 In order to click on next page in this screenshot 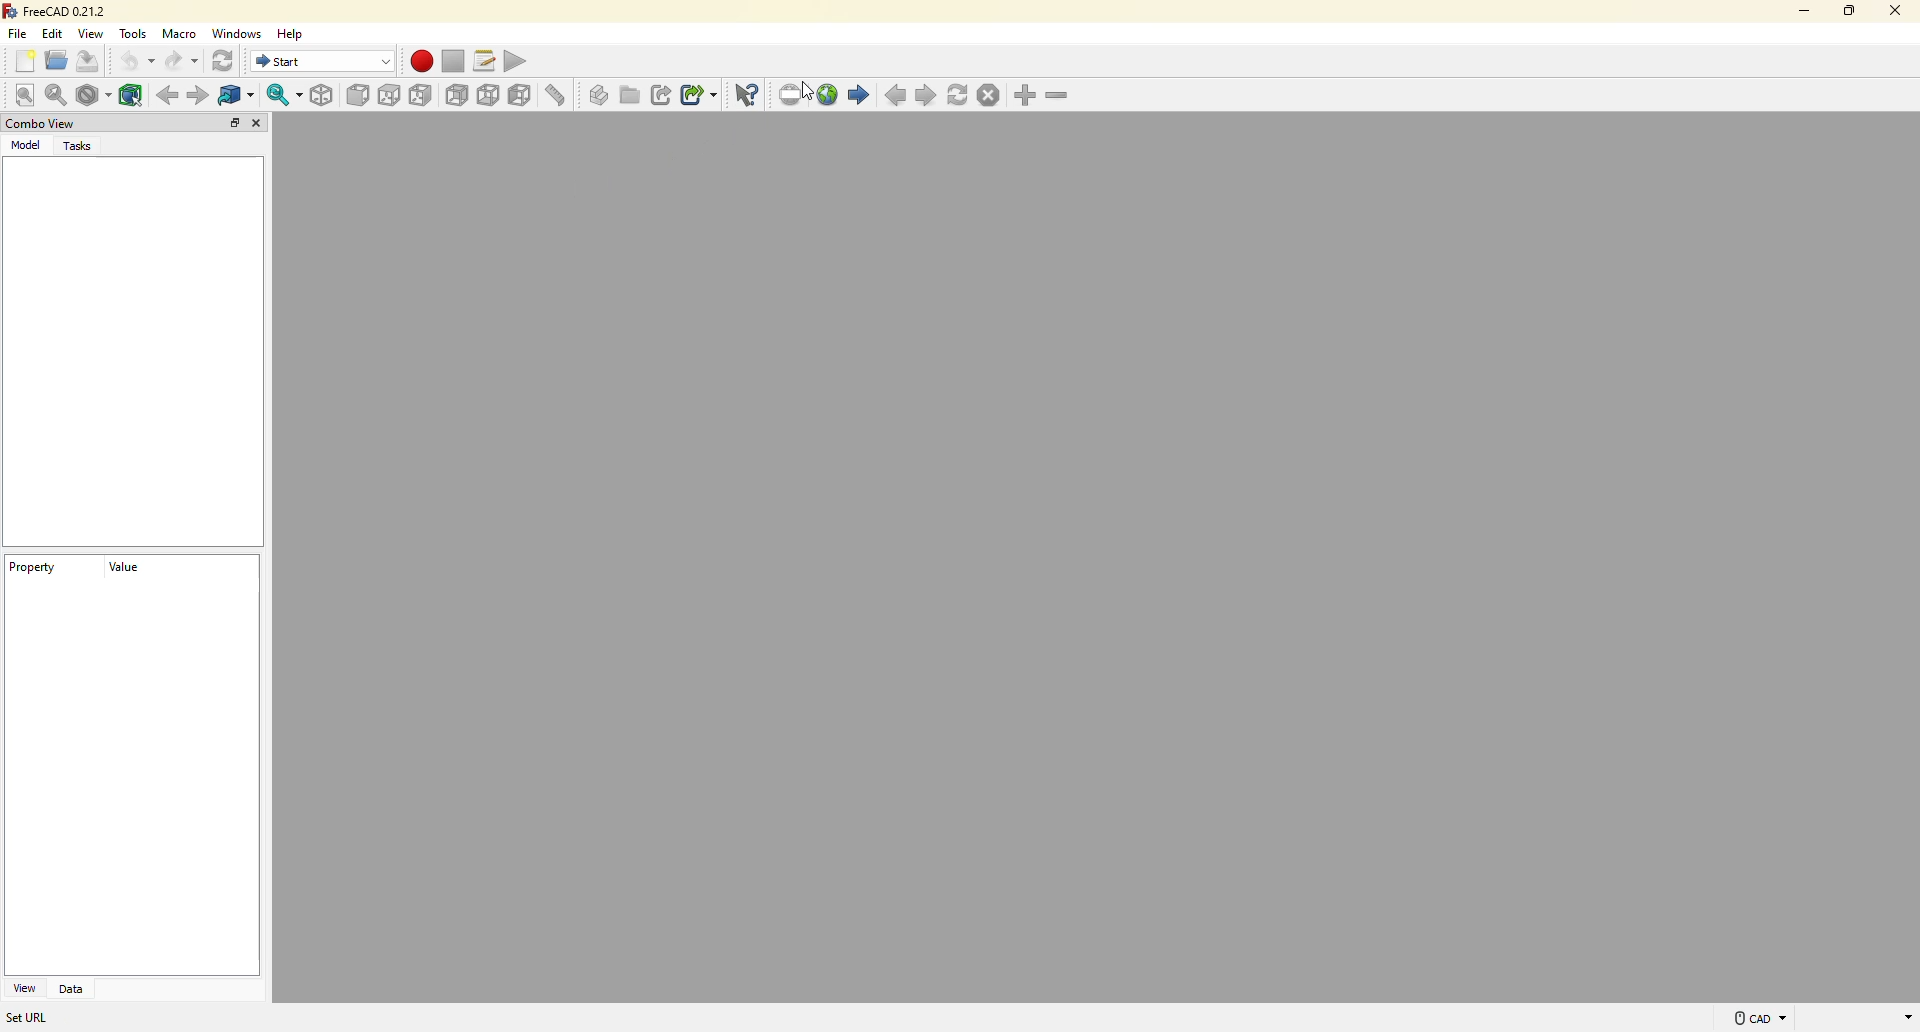, I will do `click(928, 96)`.